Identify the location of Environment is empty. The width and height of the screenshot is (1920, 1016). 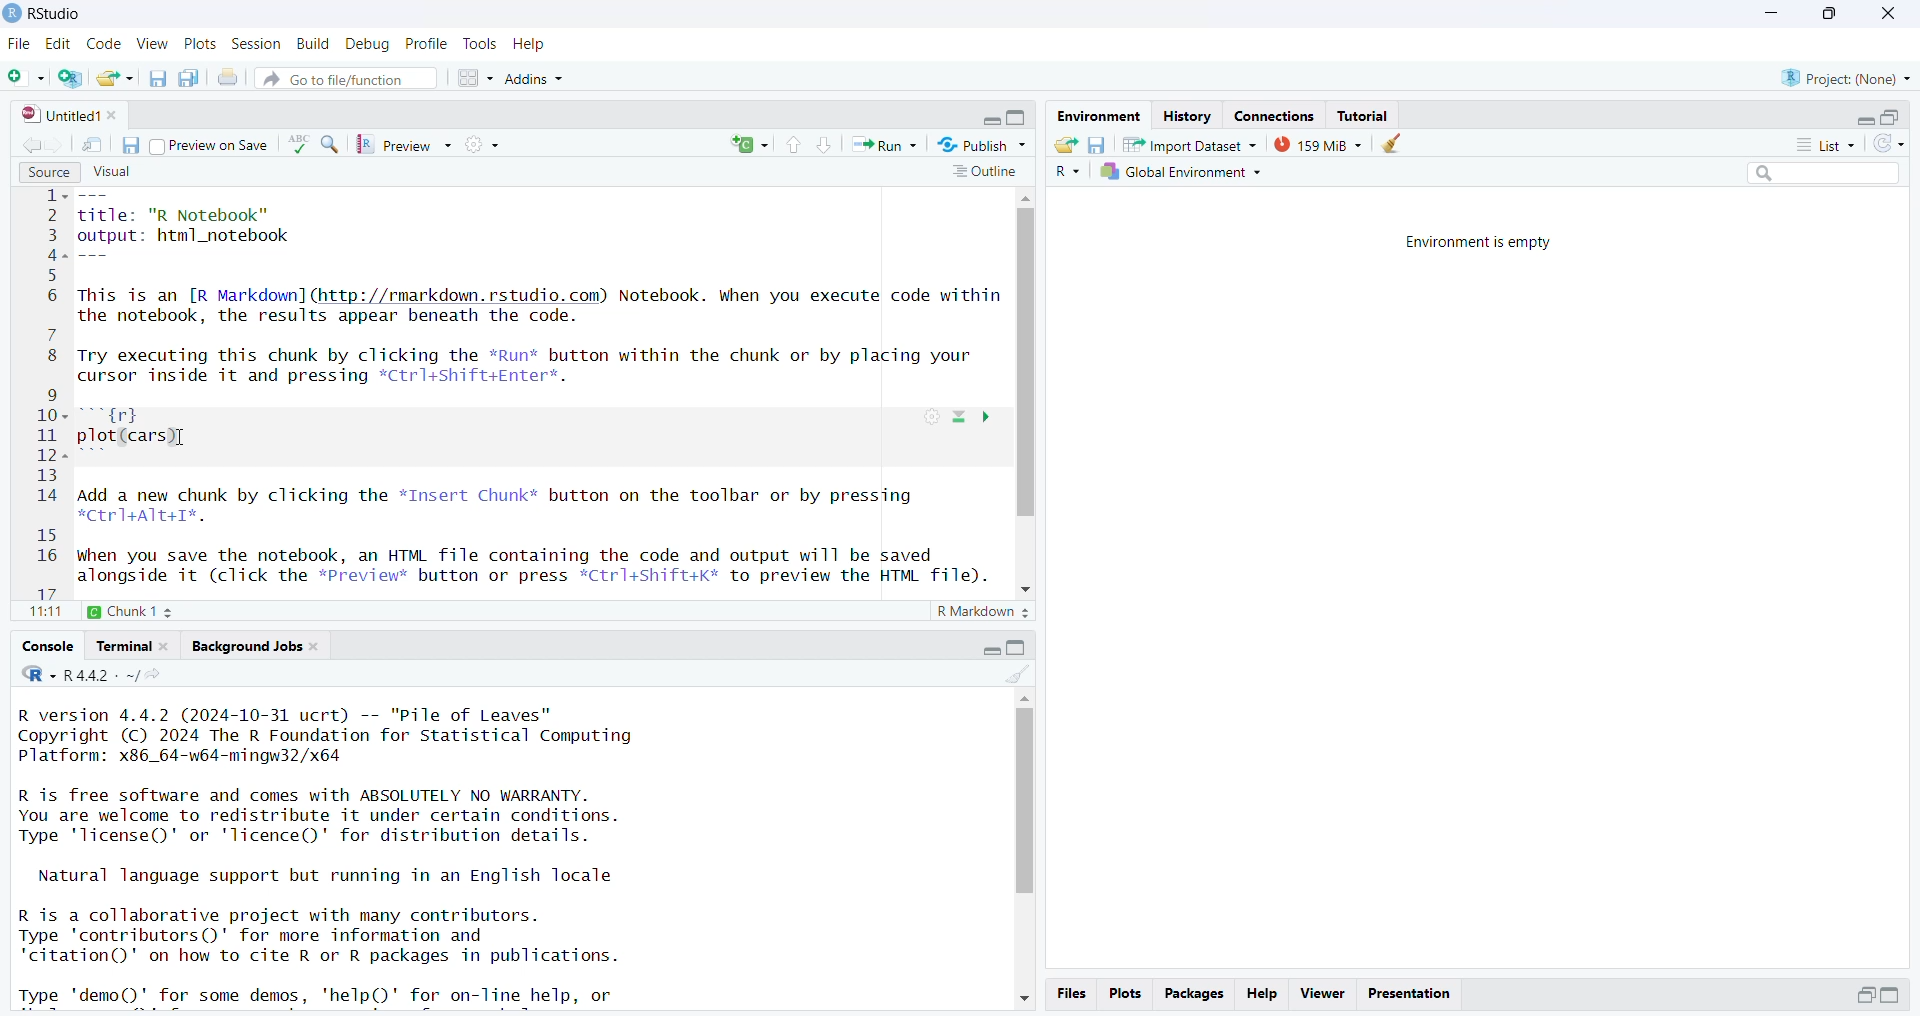
(1485, 242).